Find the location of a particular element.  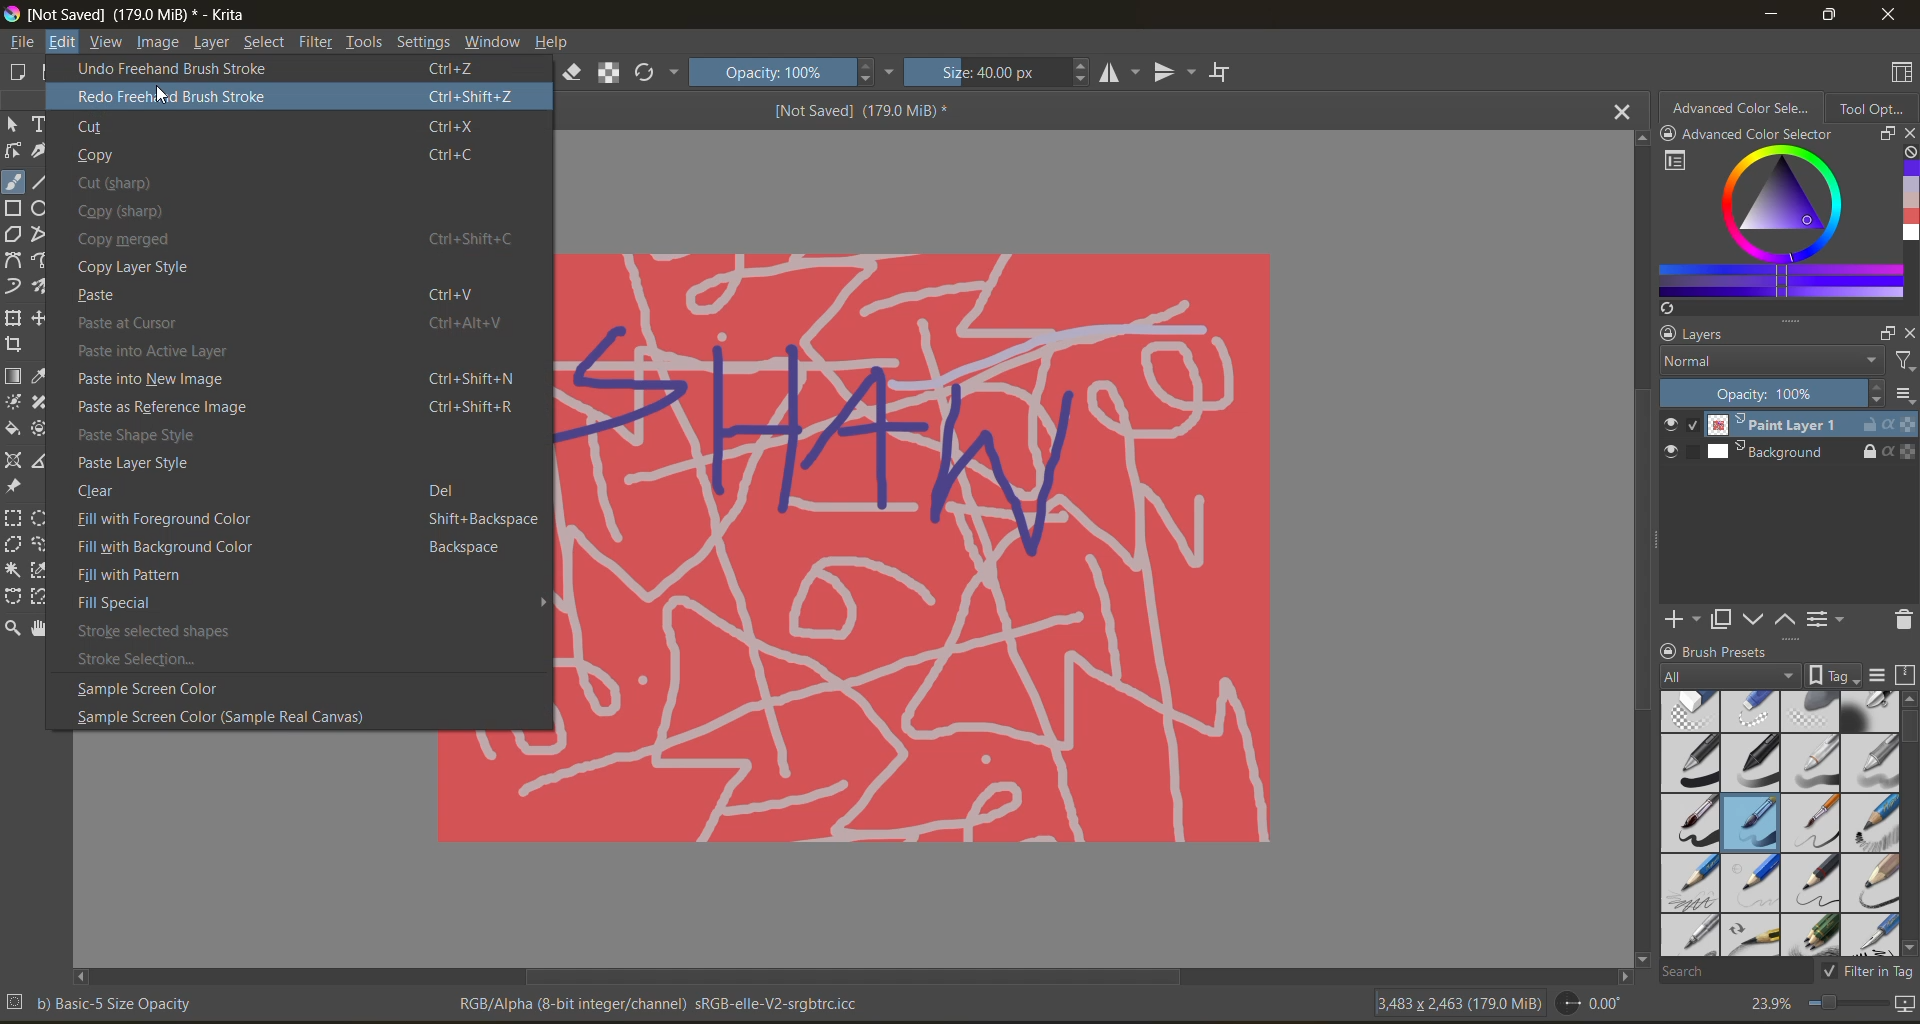

measure the distance tool is located at coordinates (46, 460).